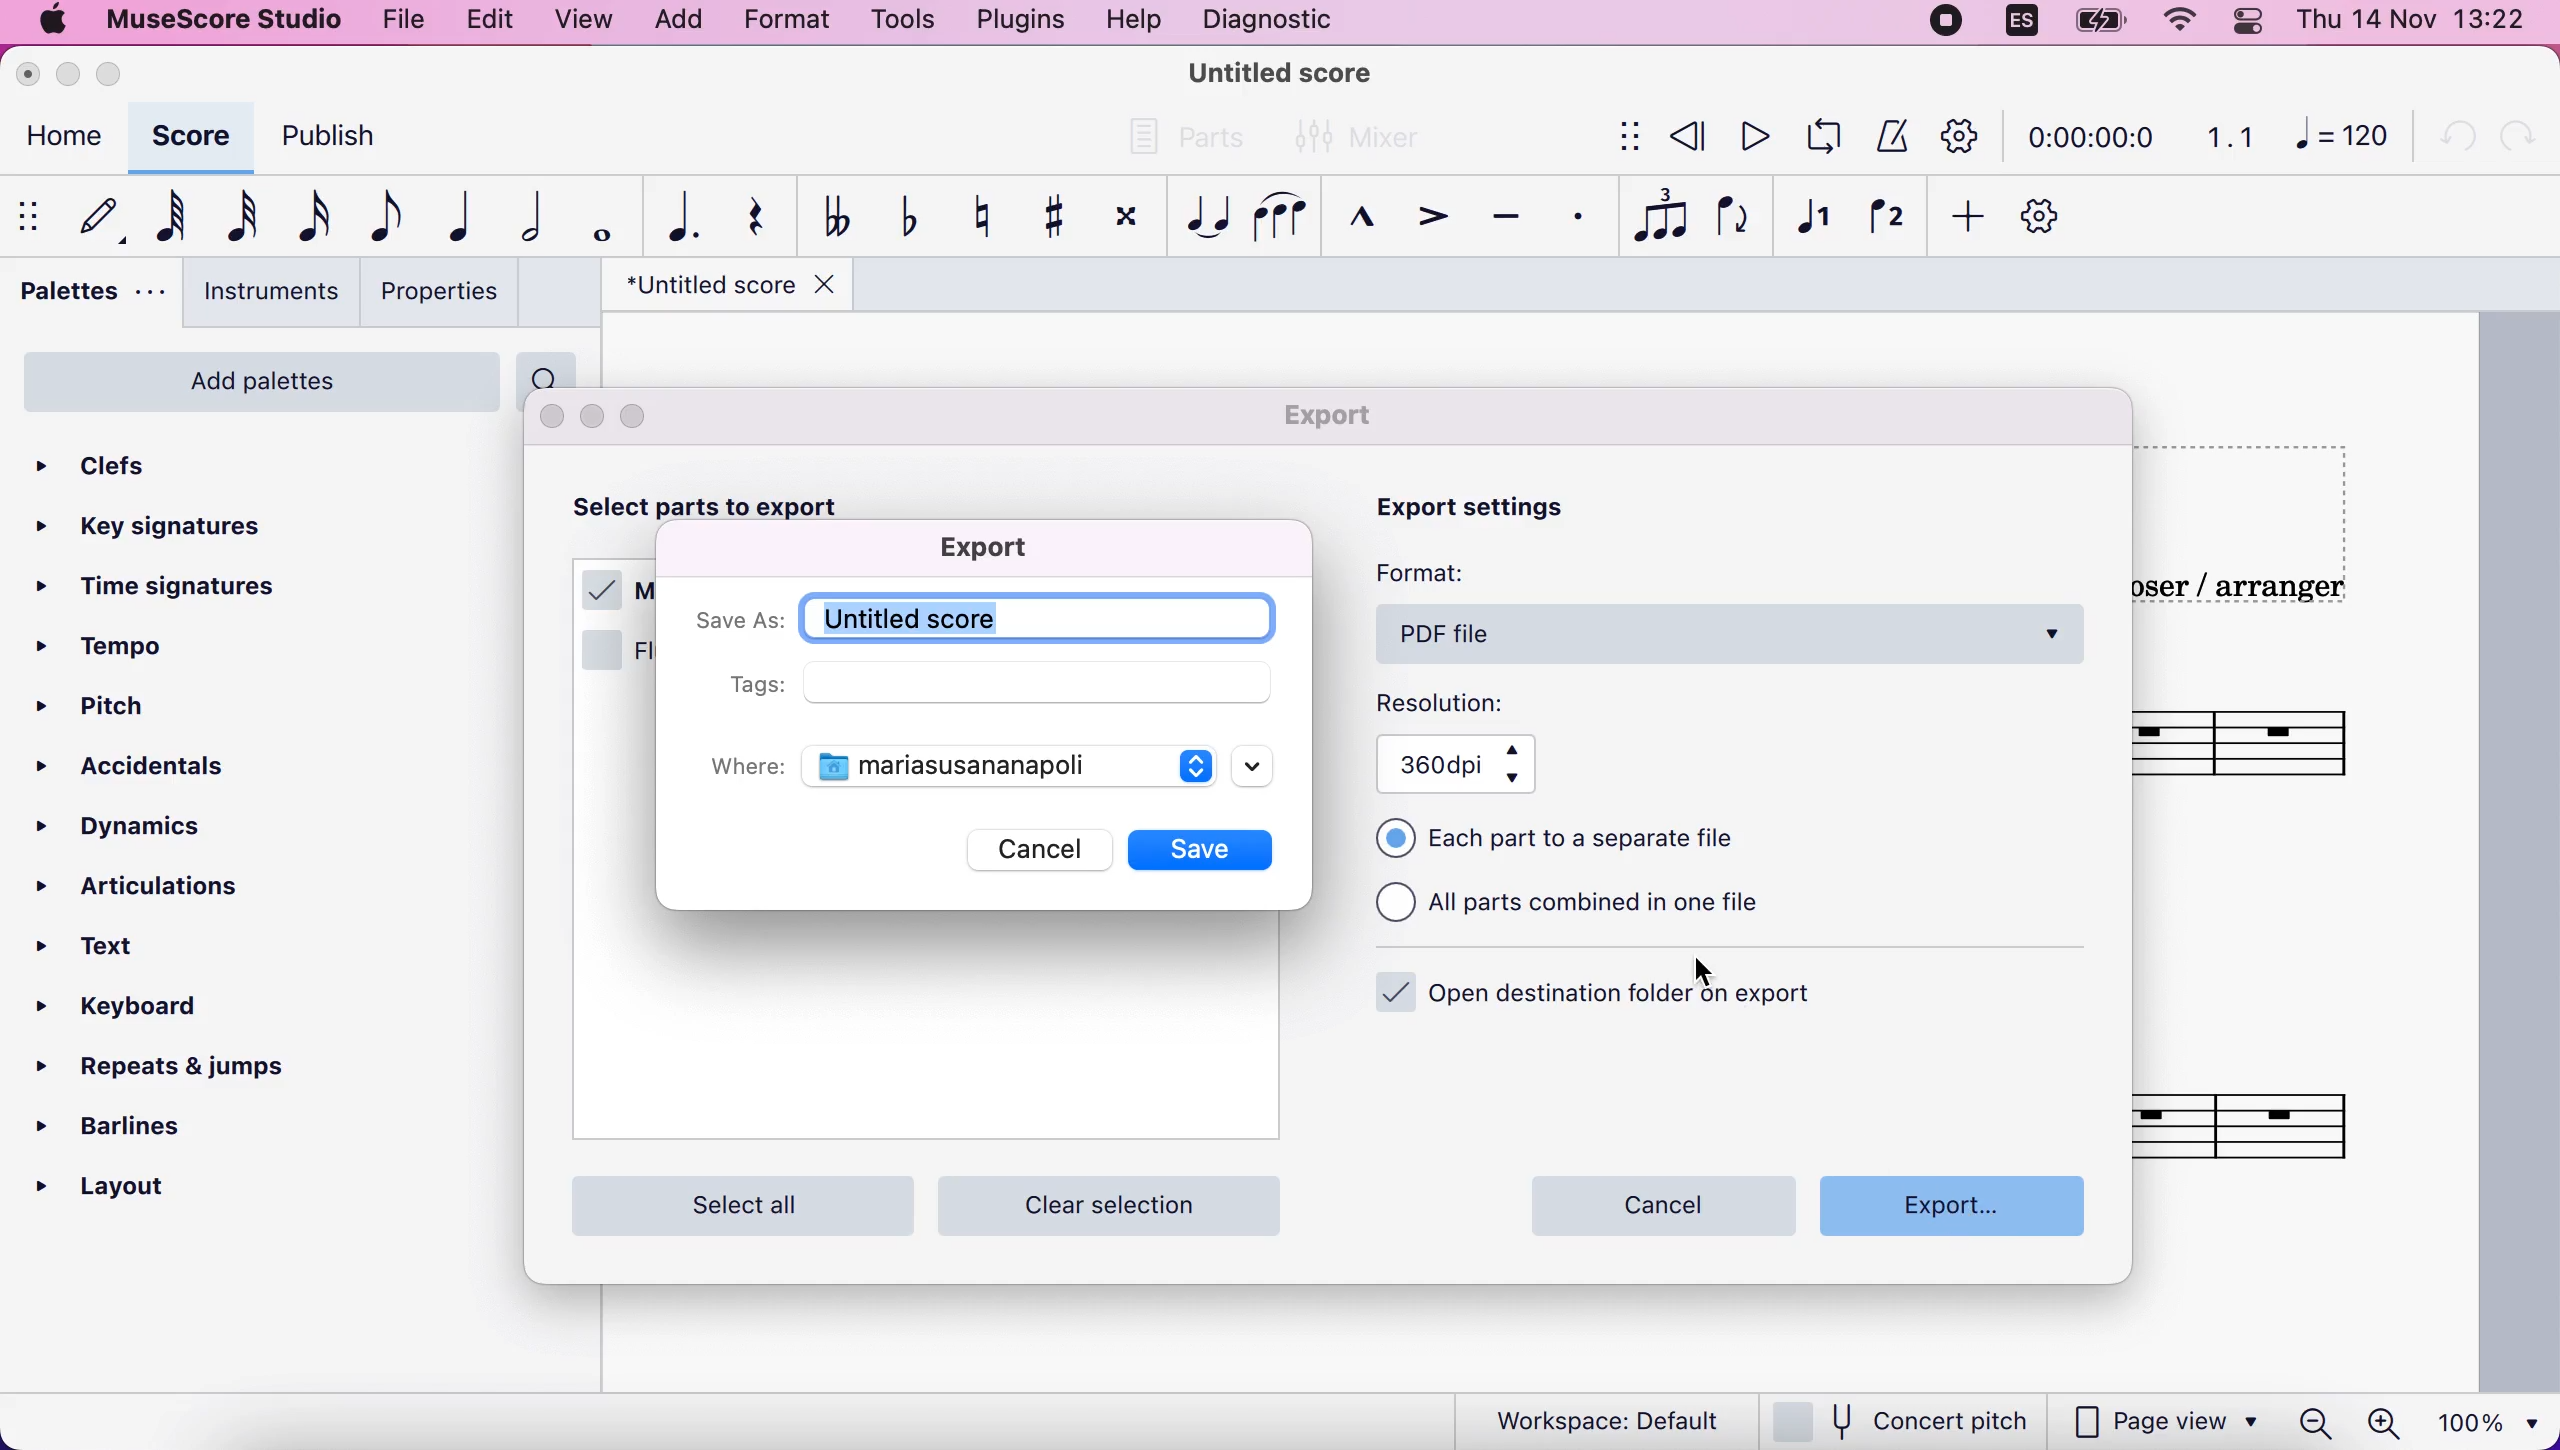  Describe the element at coordinates (1888, 137) in the screenshot. I see `metronome` at that location.